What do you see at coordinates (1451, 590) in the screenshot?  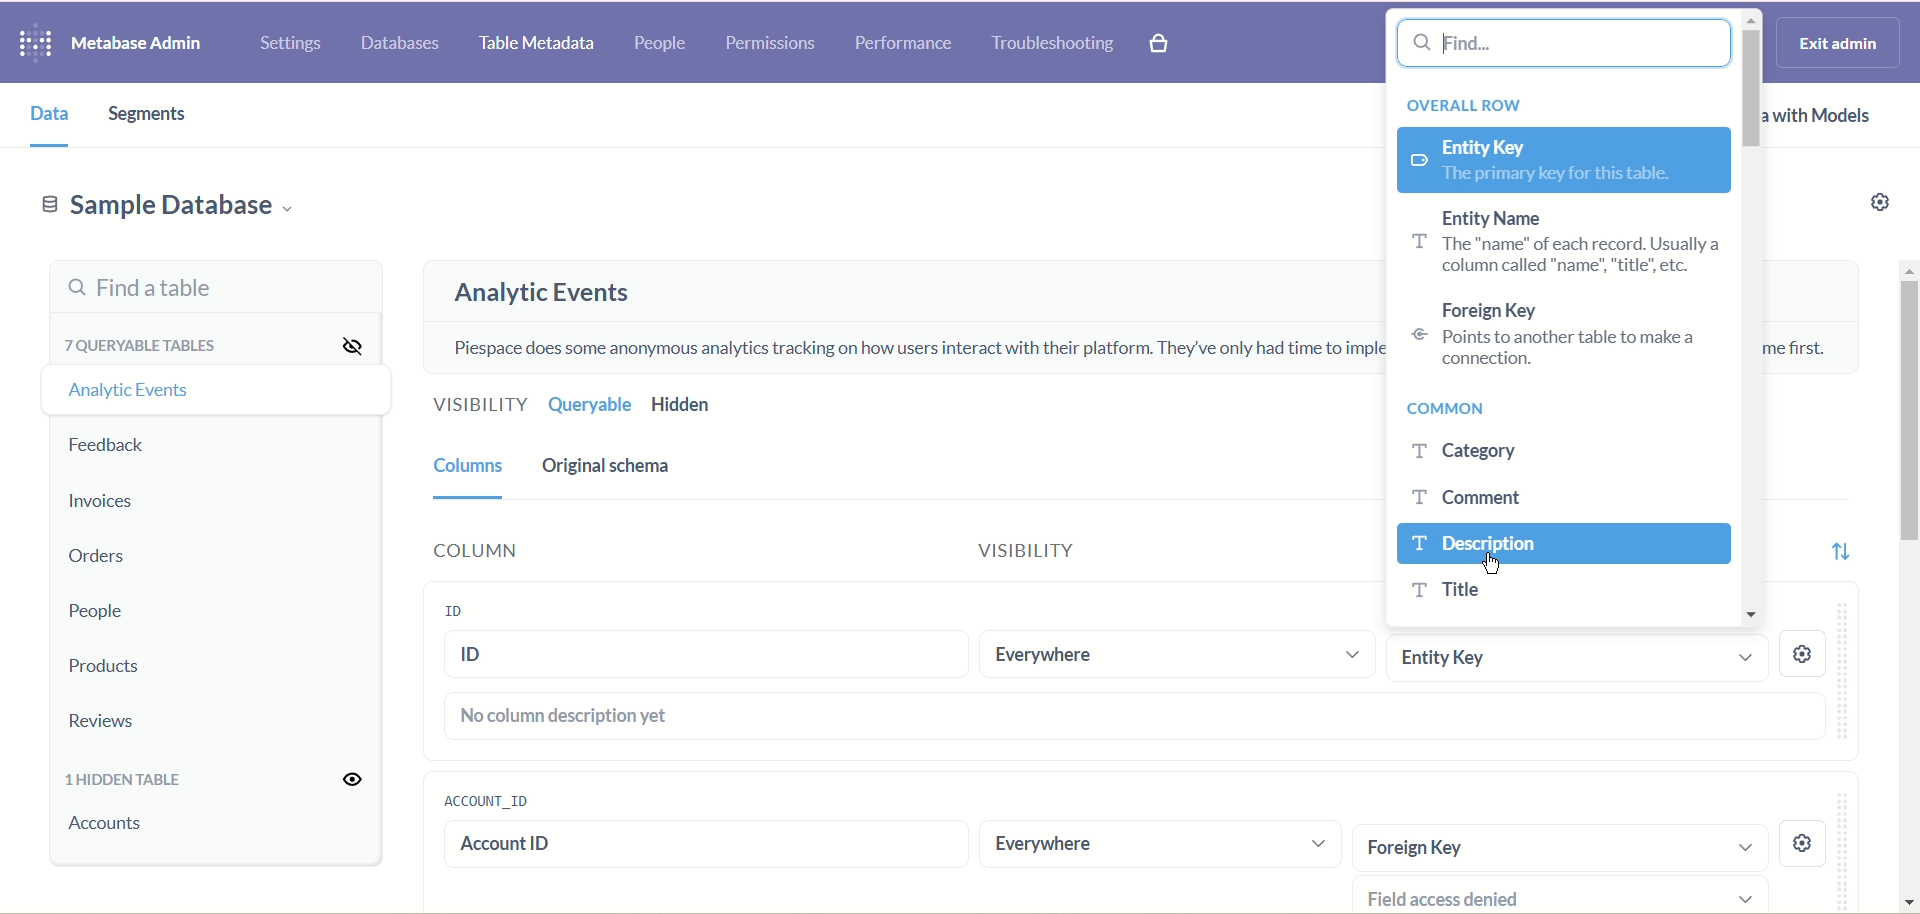 I see `title` at bounding box center [1451, 590].